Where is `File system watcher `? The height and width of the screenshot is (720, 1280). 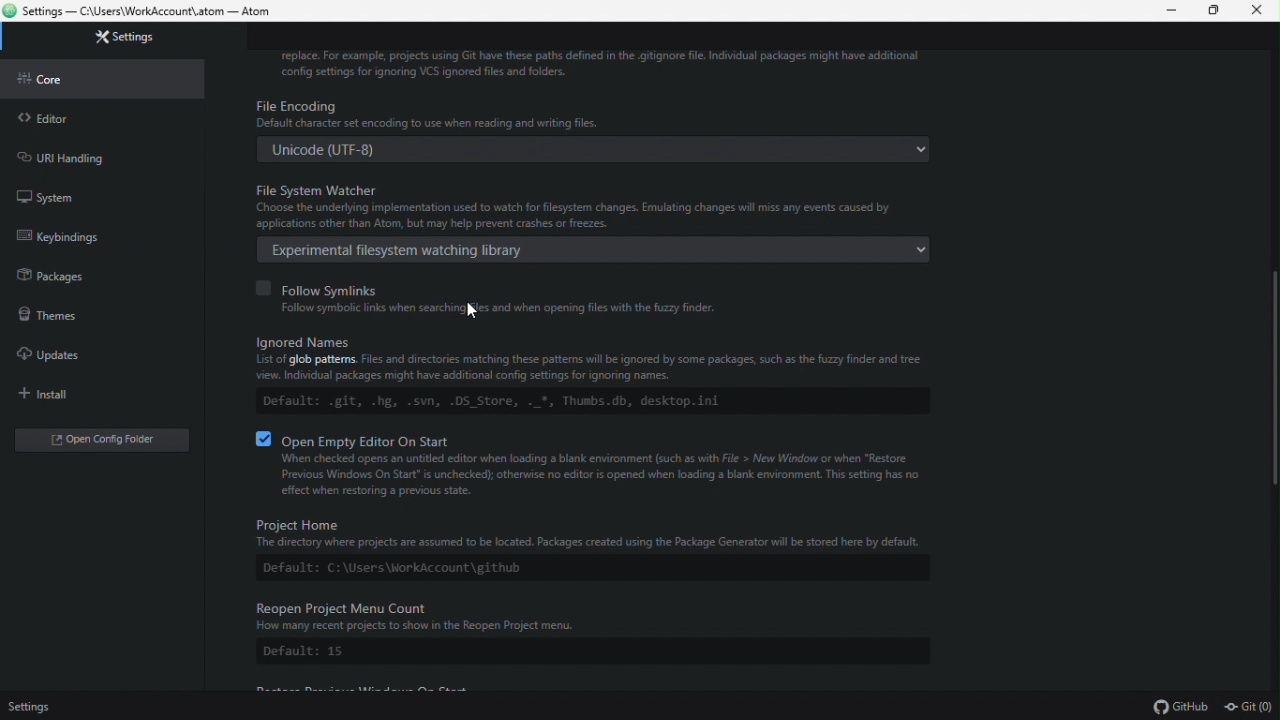
File system watcher  is located at coordinates (587, 201).